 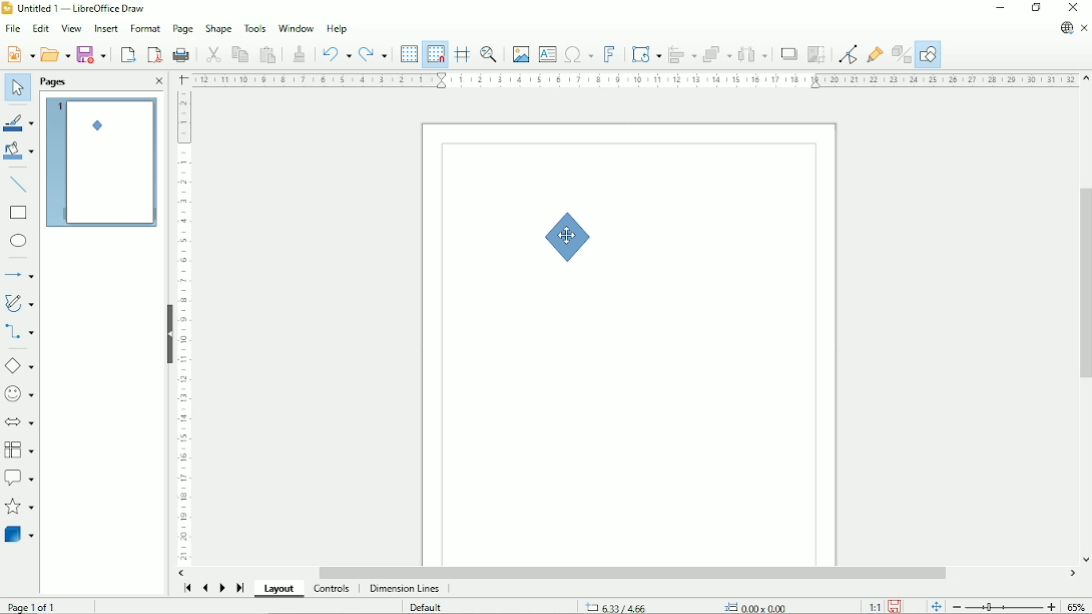 What do you see at coordinates (21, 185) in the screenshot?
I see `Insert line` at bounding box center [21, 185].